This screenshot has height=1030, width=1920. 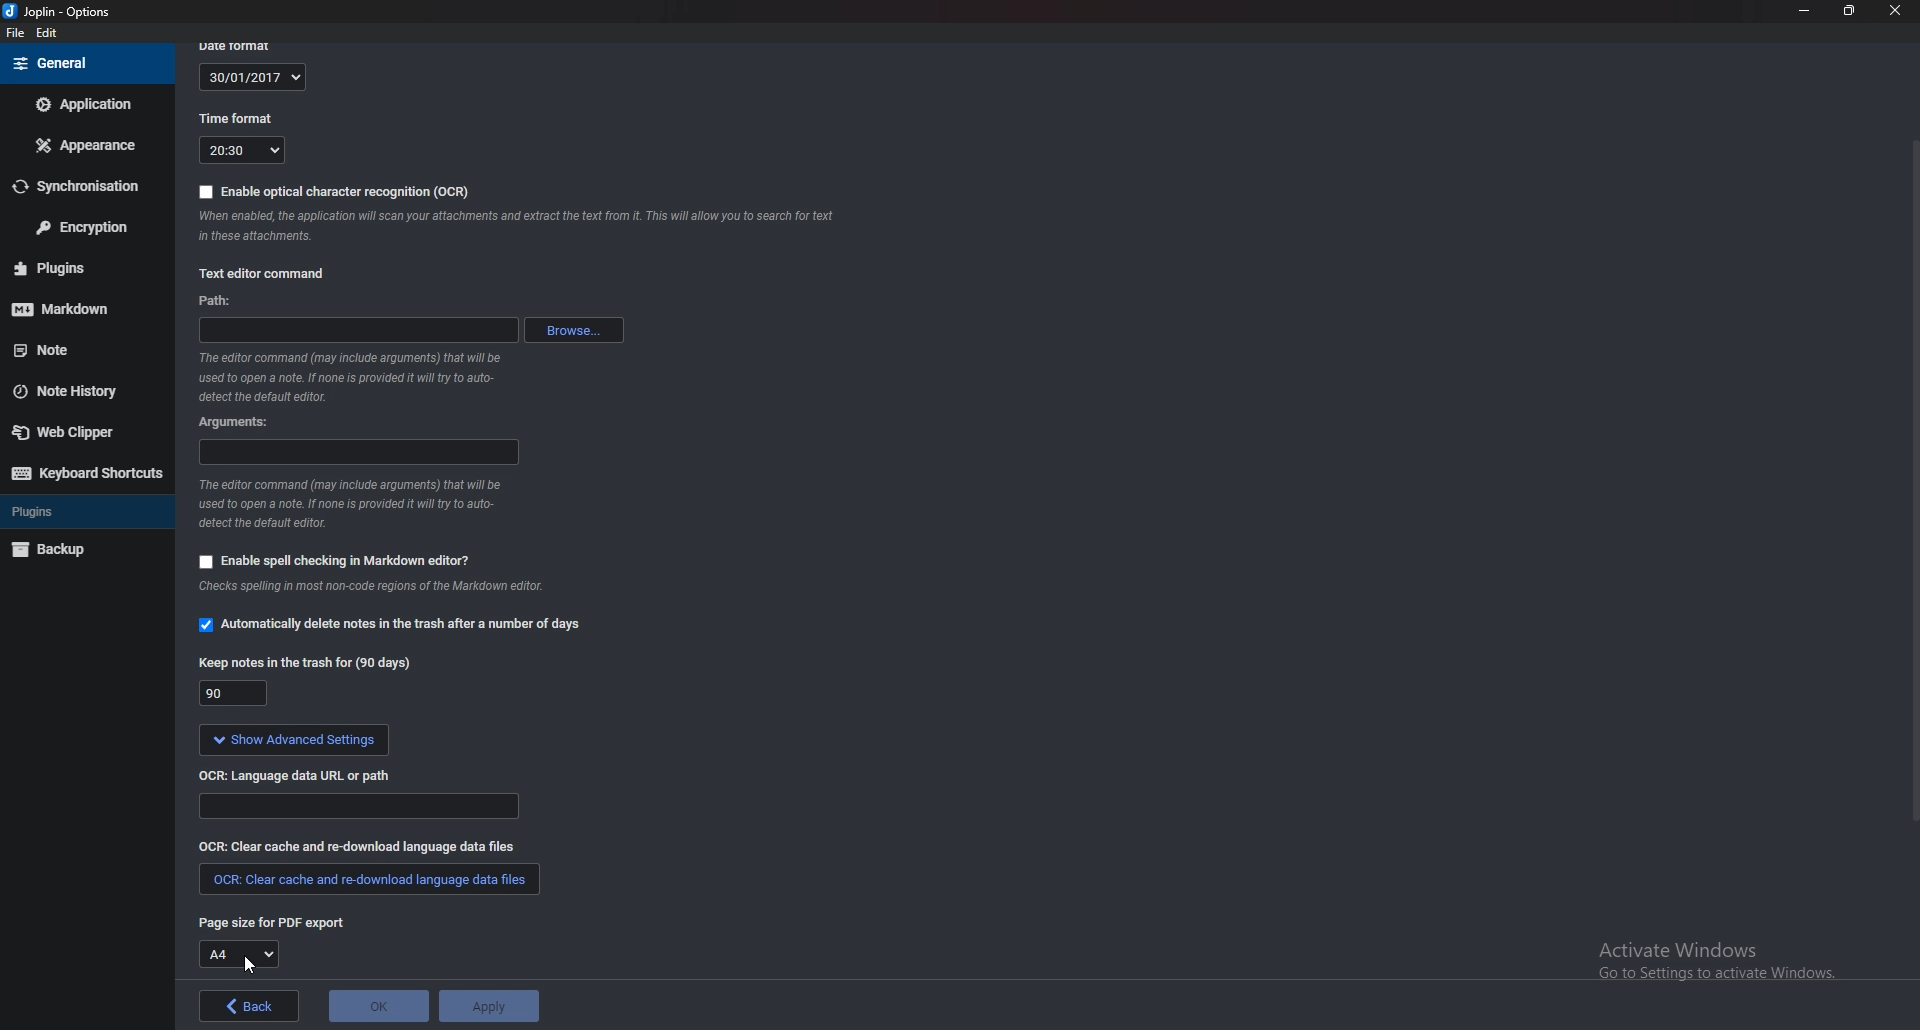 What do you see at coordinates (82, 146) in the screenshot?
I see `Appearance` at bounding box center [82, 146].